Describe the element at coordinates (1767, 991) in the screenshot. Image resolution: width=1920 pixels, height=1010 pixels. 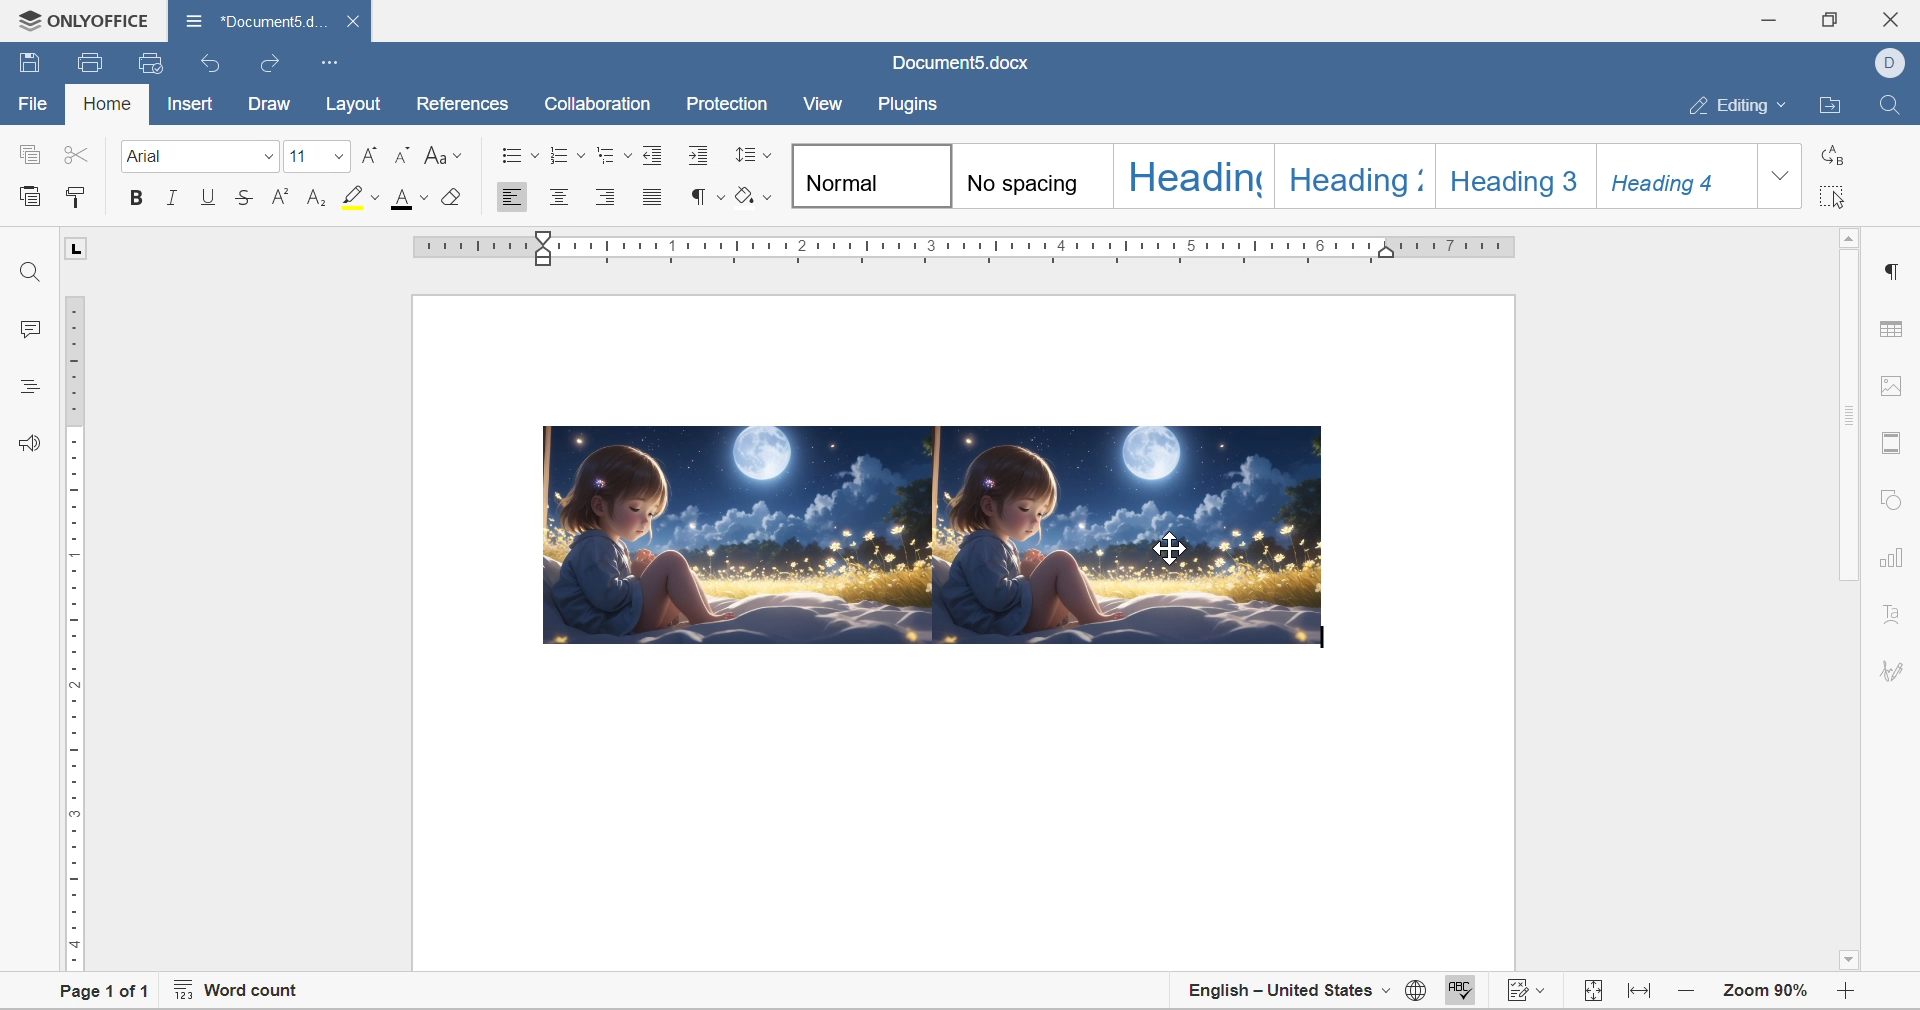
I see `zoom 90%` at that location.